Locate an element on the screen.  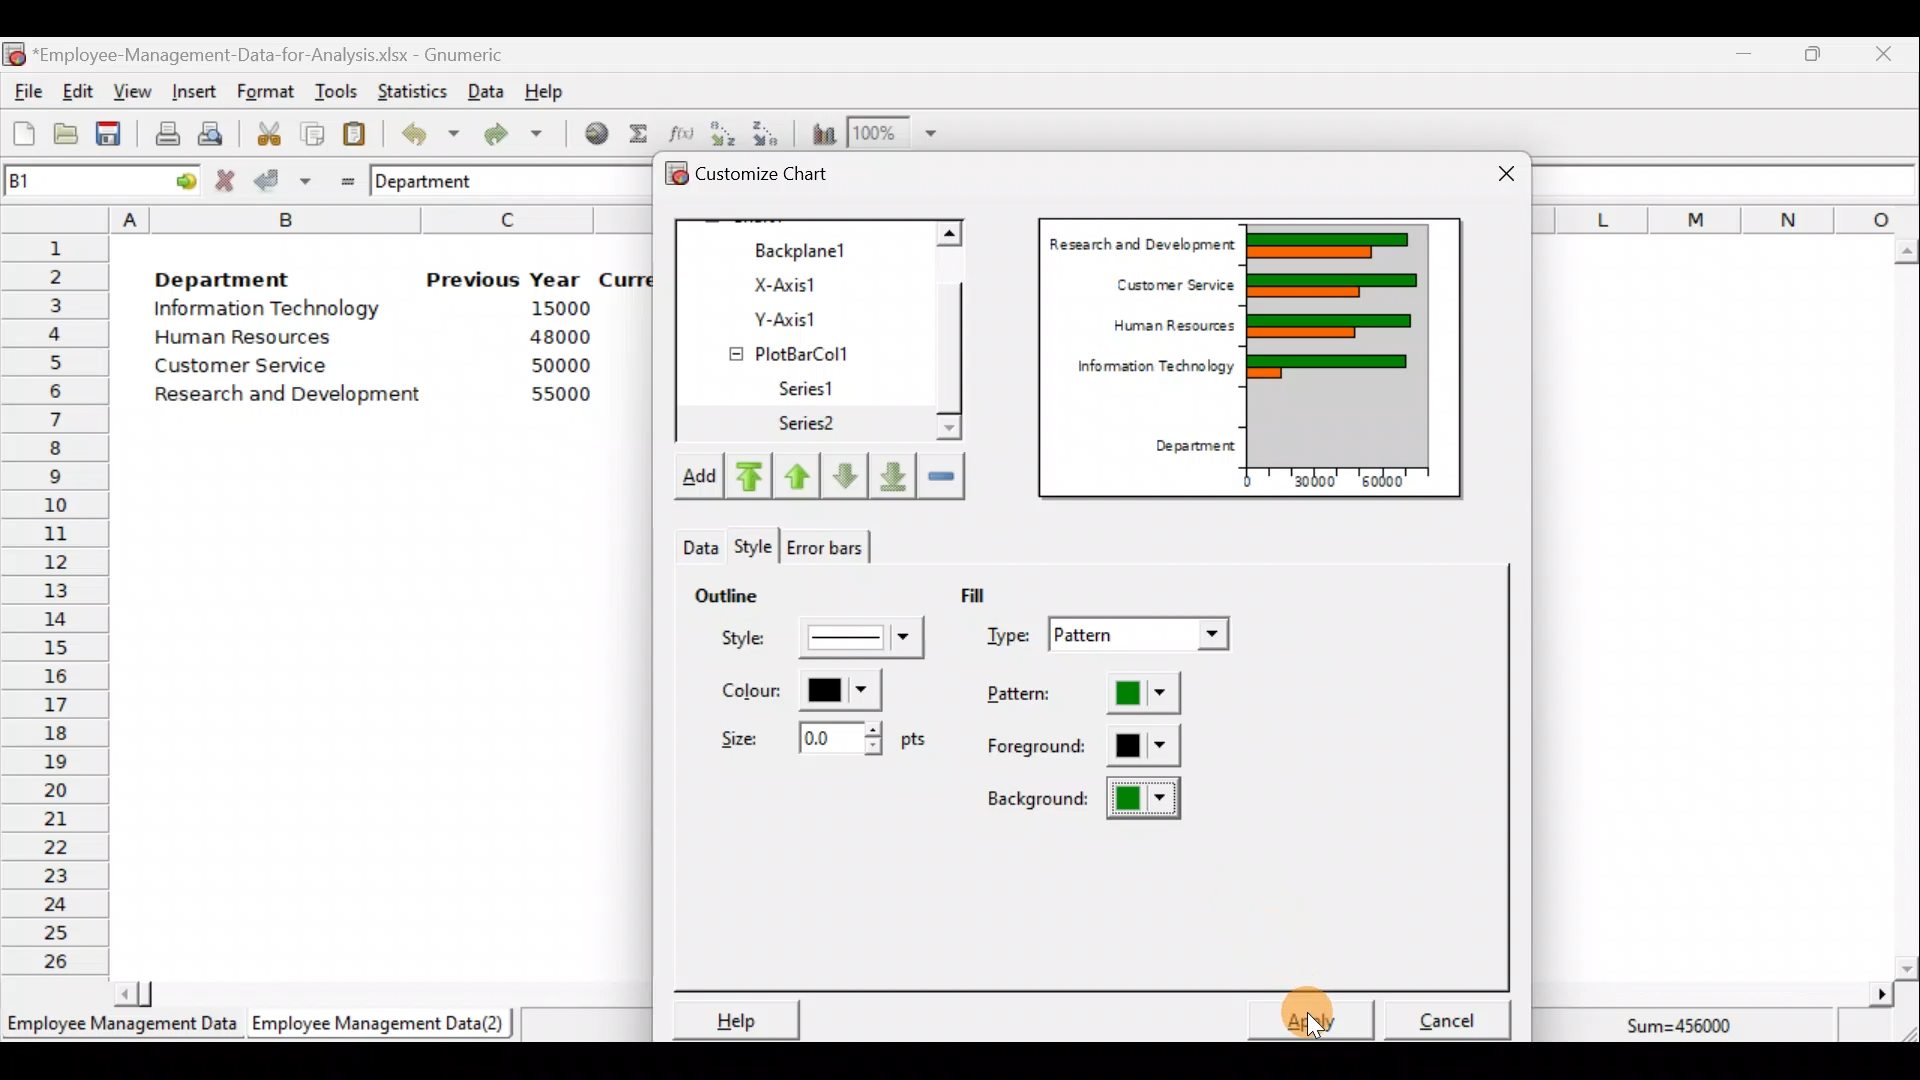
Gnumeric logo is located at coordinates (14, 56).